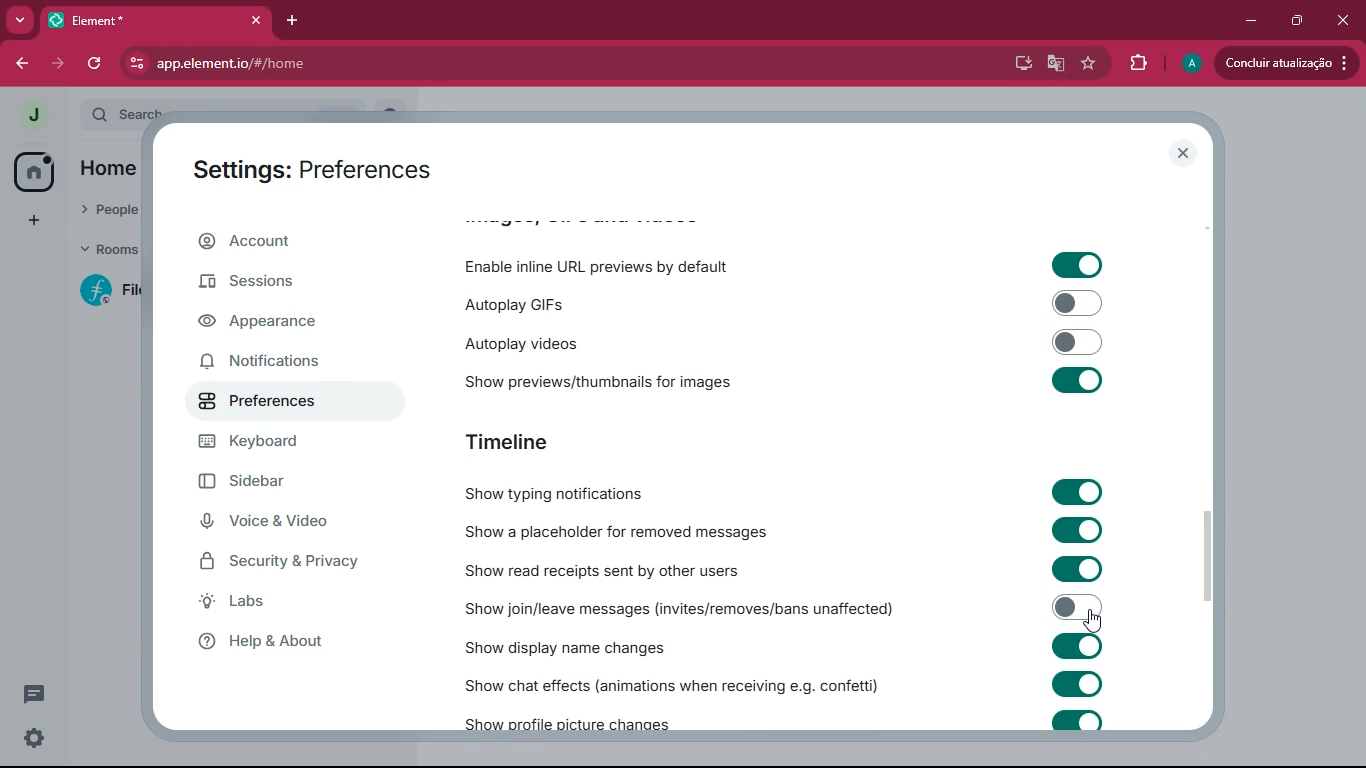  What do you see at coordinates (29, 114) in the screenshot?
I see `profile picture` at bounding box center [29, 114].